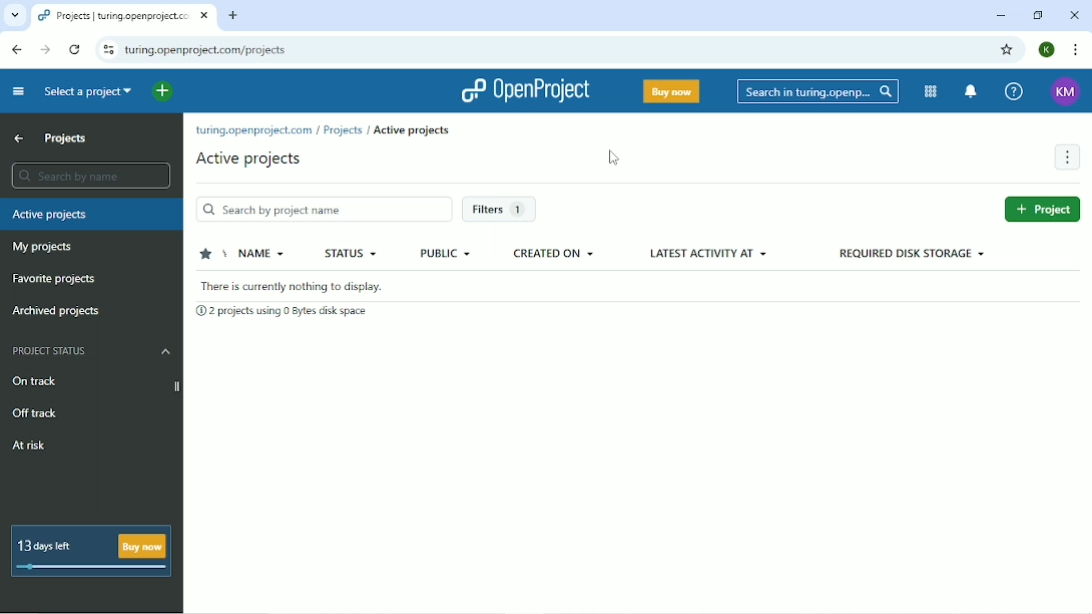 This screenshot has width=1092, height=614. What do you see at coordinates (13, 17) in the screenshot?
I see `other tabs` at bounding box center [13, 17].